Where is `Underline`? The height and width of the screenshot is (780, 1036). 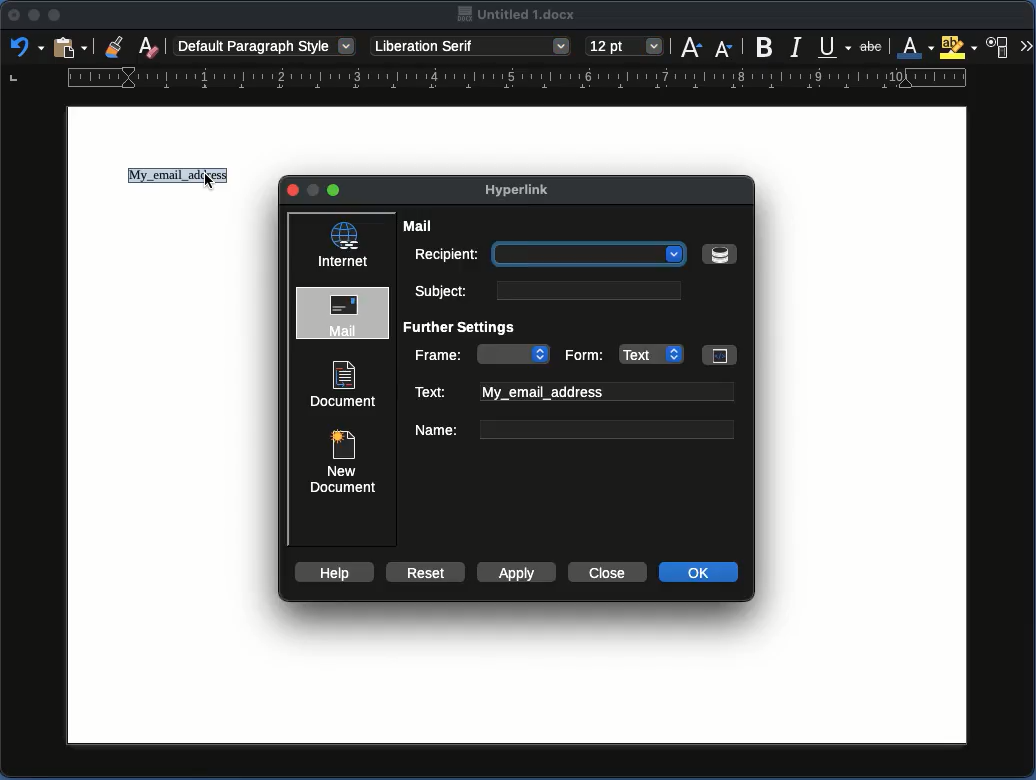
Underline is located at coordinates (833, 45).